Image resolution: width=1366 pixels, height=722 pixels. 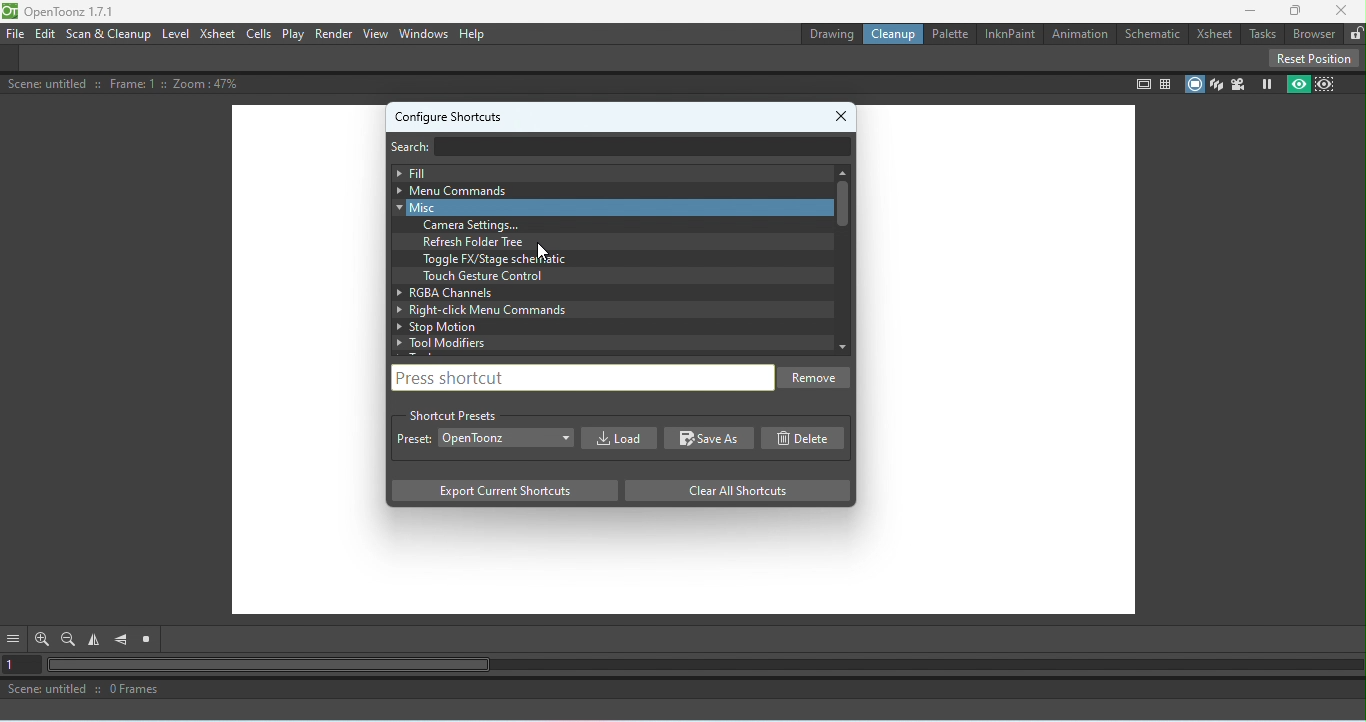 I want to click on Schematic, so click(x=1150, y=33).